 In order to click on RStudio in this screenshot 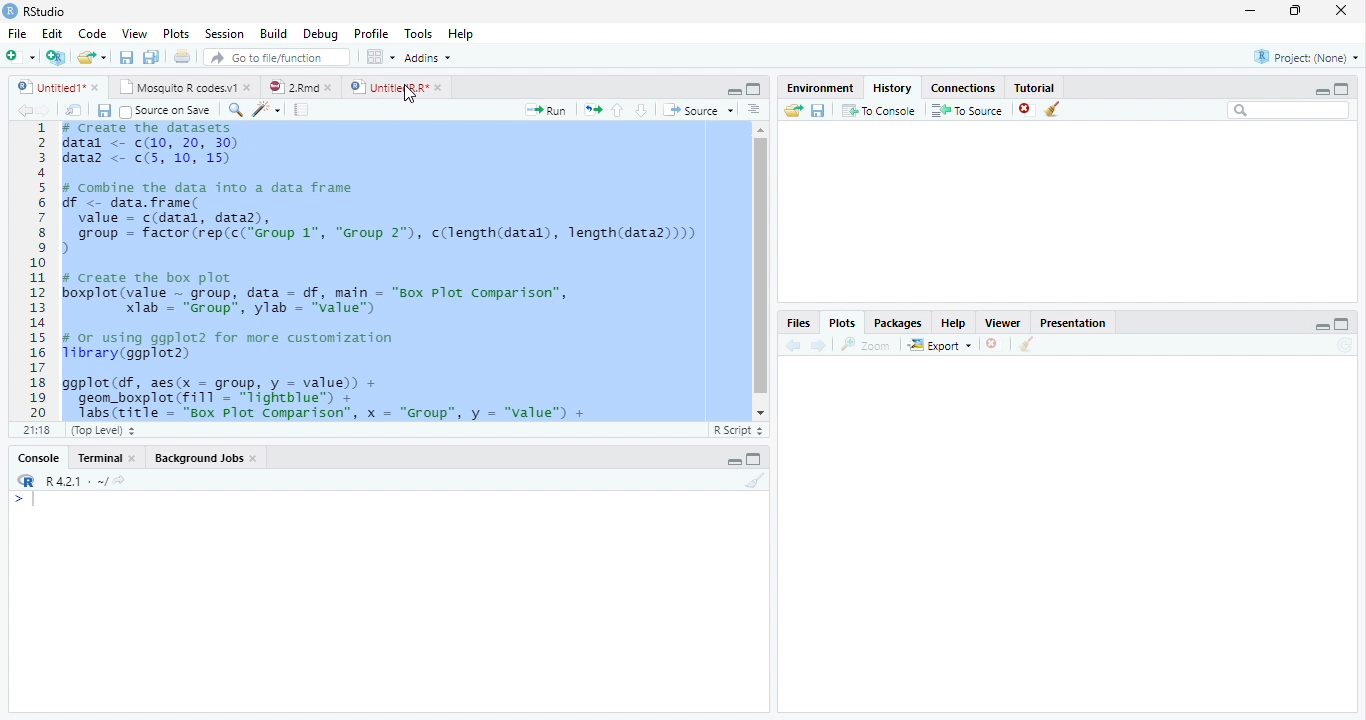, I will do `click(35, 12)`.